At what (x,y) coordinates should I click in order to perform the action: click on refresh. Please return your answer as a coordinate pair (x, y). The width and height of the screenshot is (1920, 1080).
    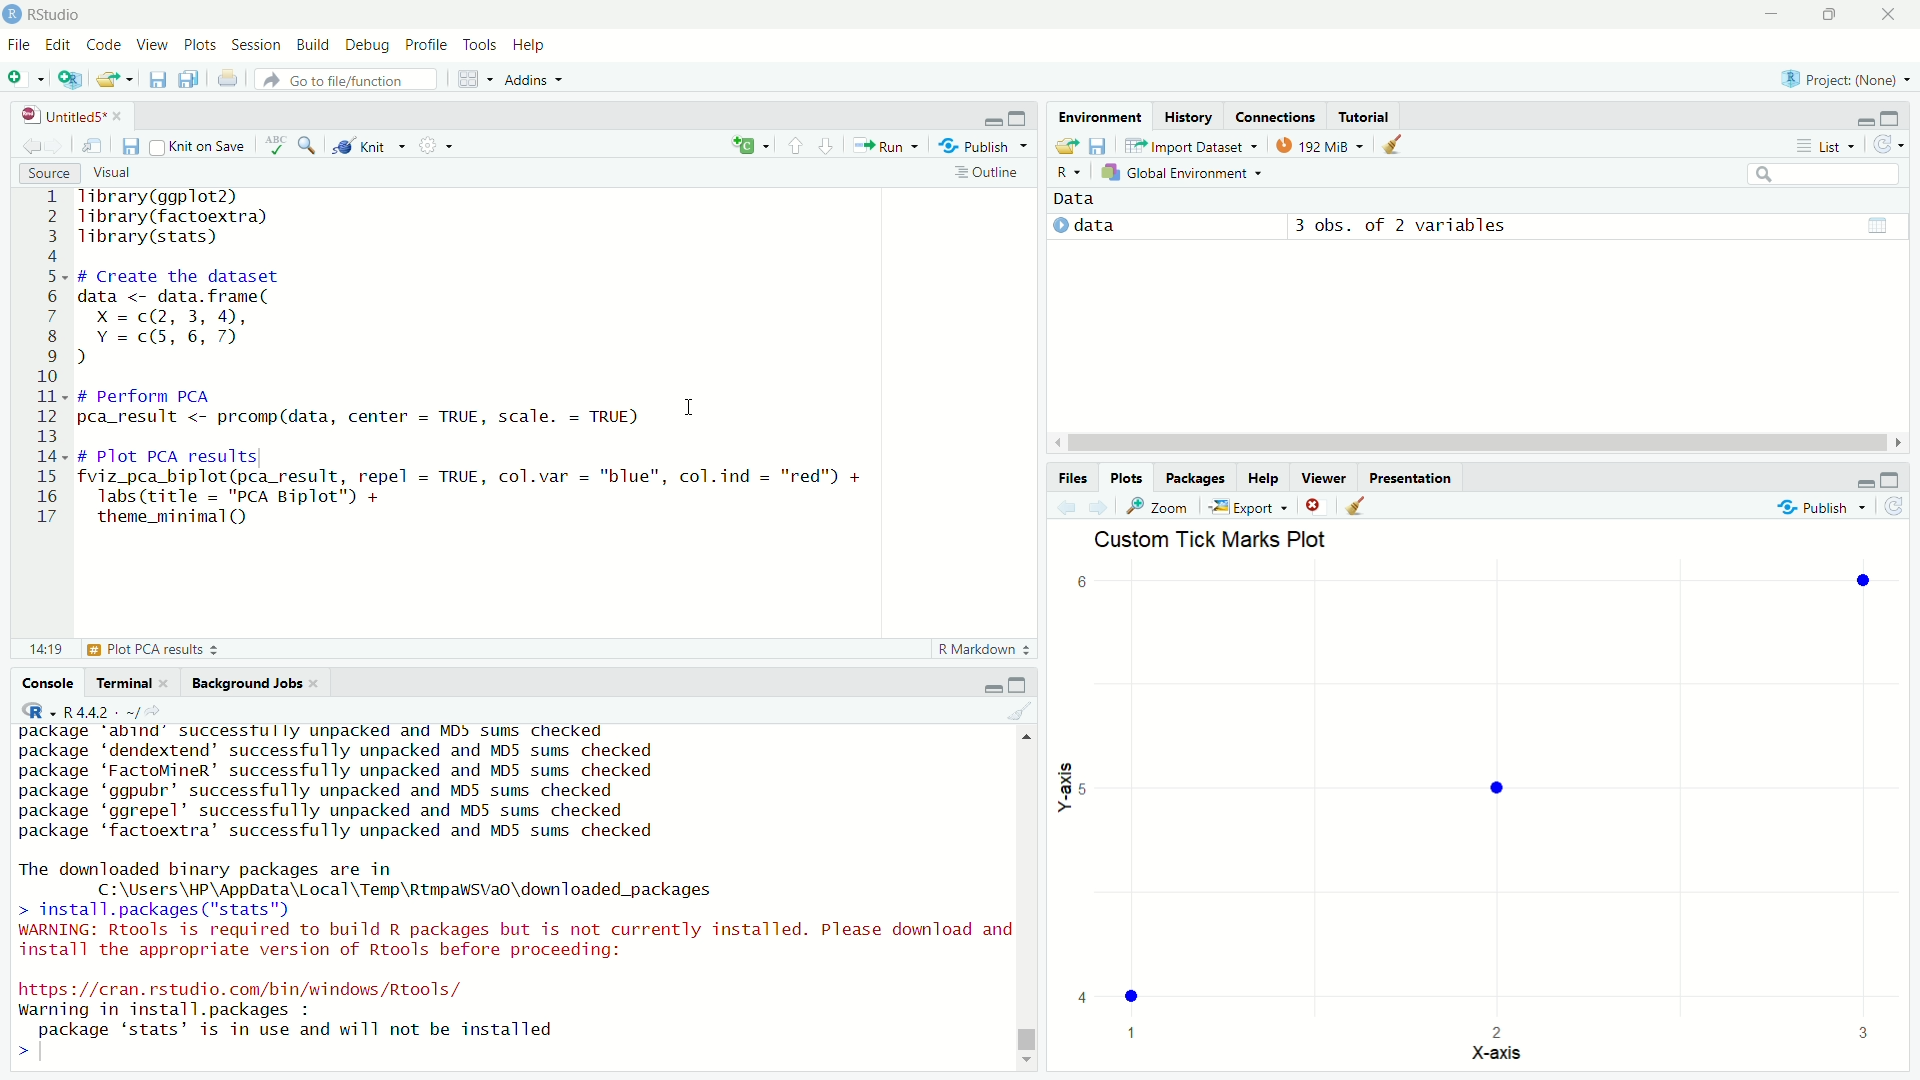
    Looking at the image, I should click on (1886, 145).